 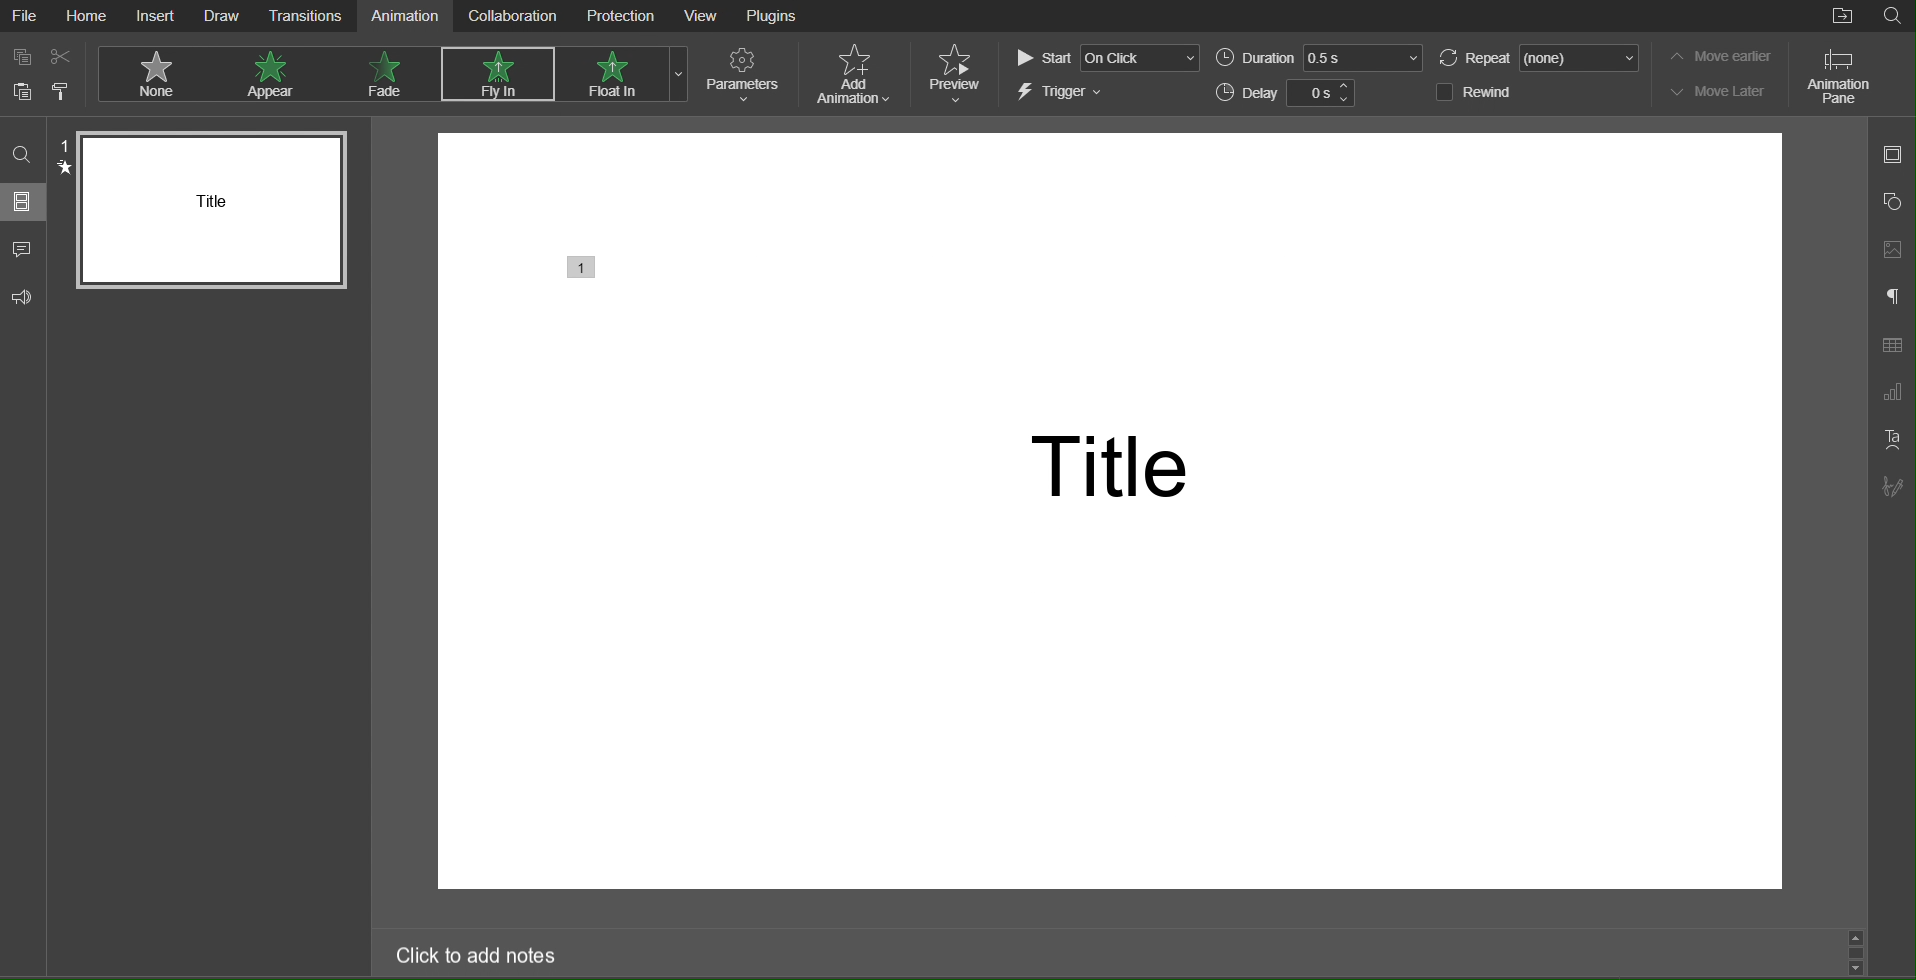 I want to click on File, so click(x=25, y=15).